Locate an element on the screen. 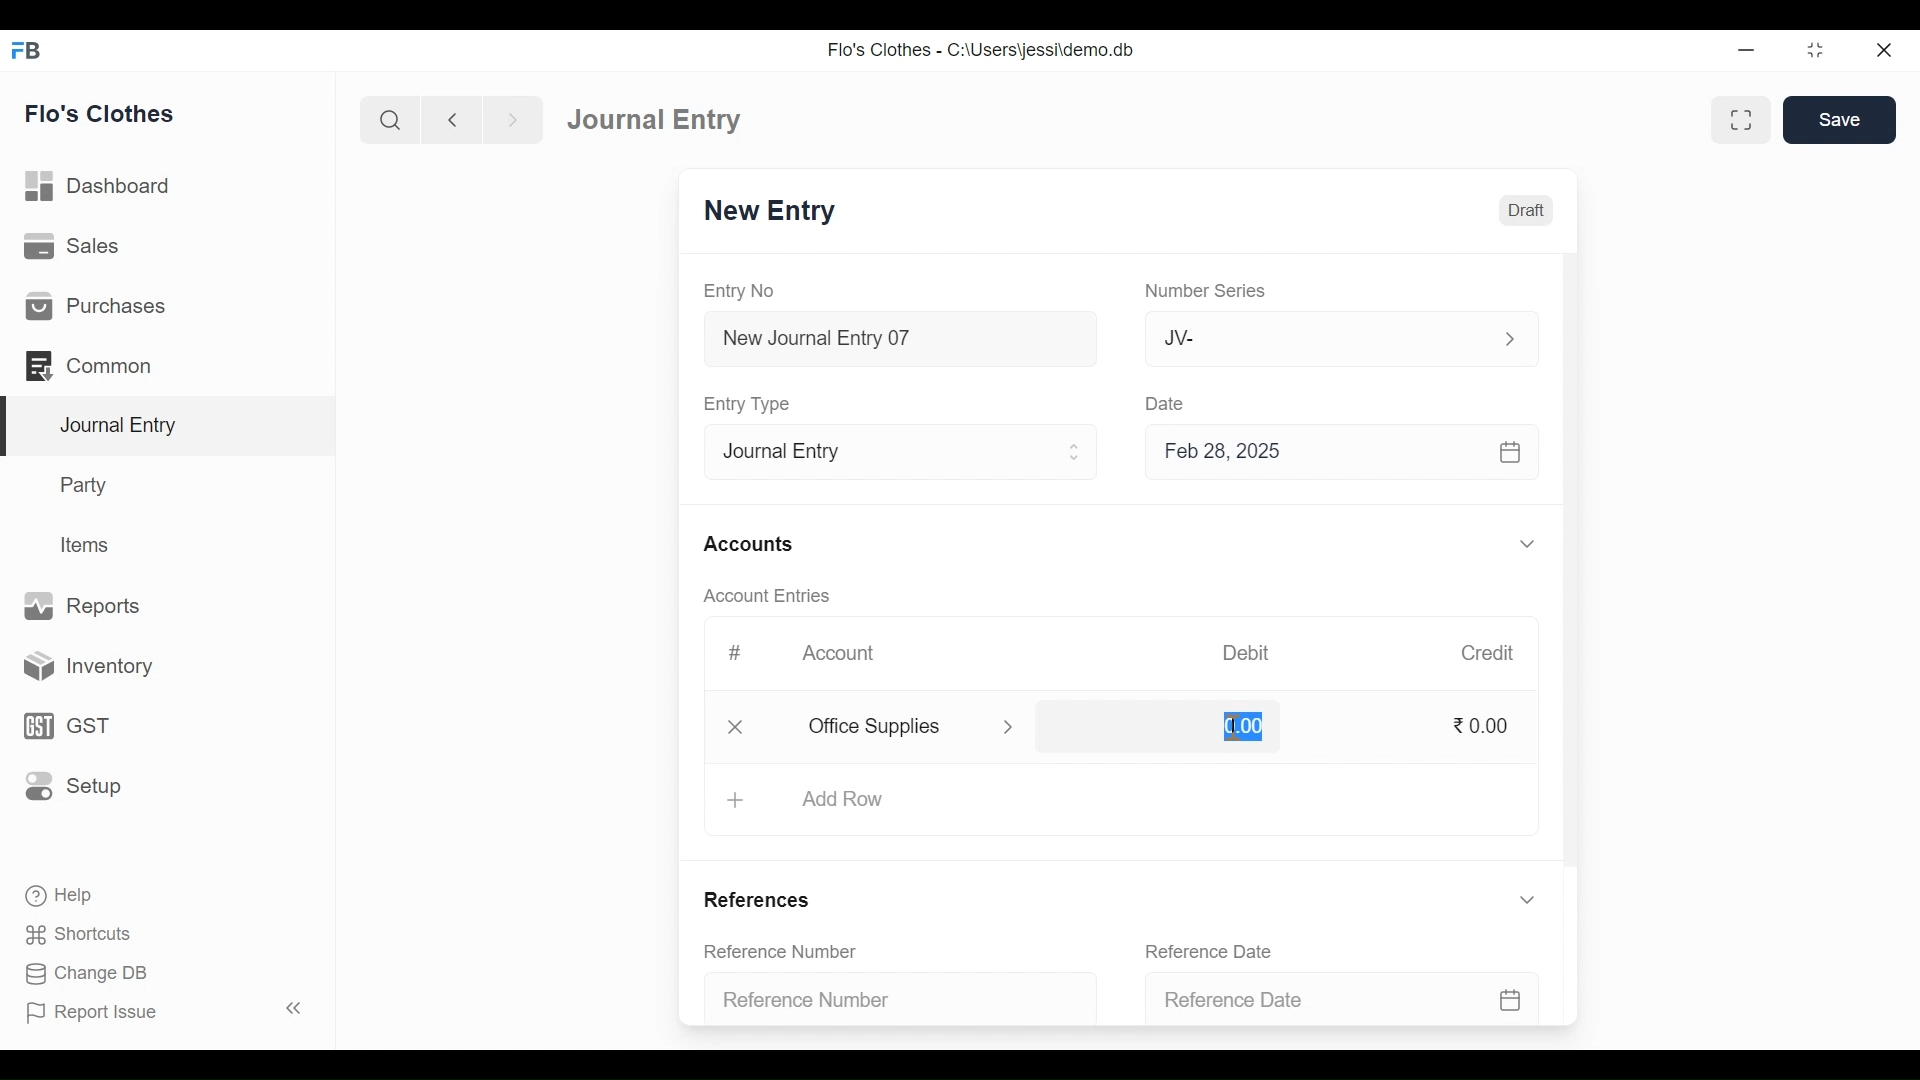 The width and height of the screenshot is (1920, 1080). Credit is located at coordinates (1489, 654).